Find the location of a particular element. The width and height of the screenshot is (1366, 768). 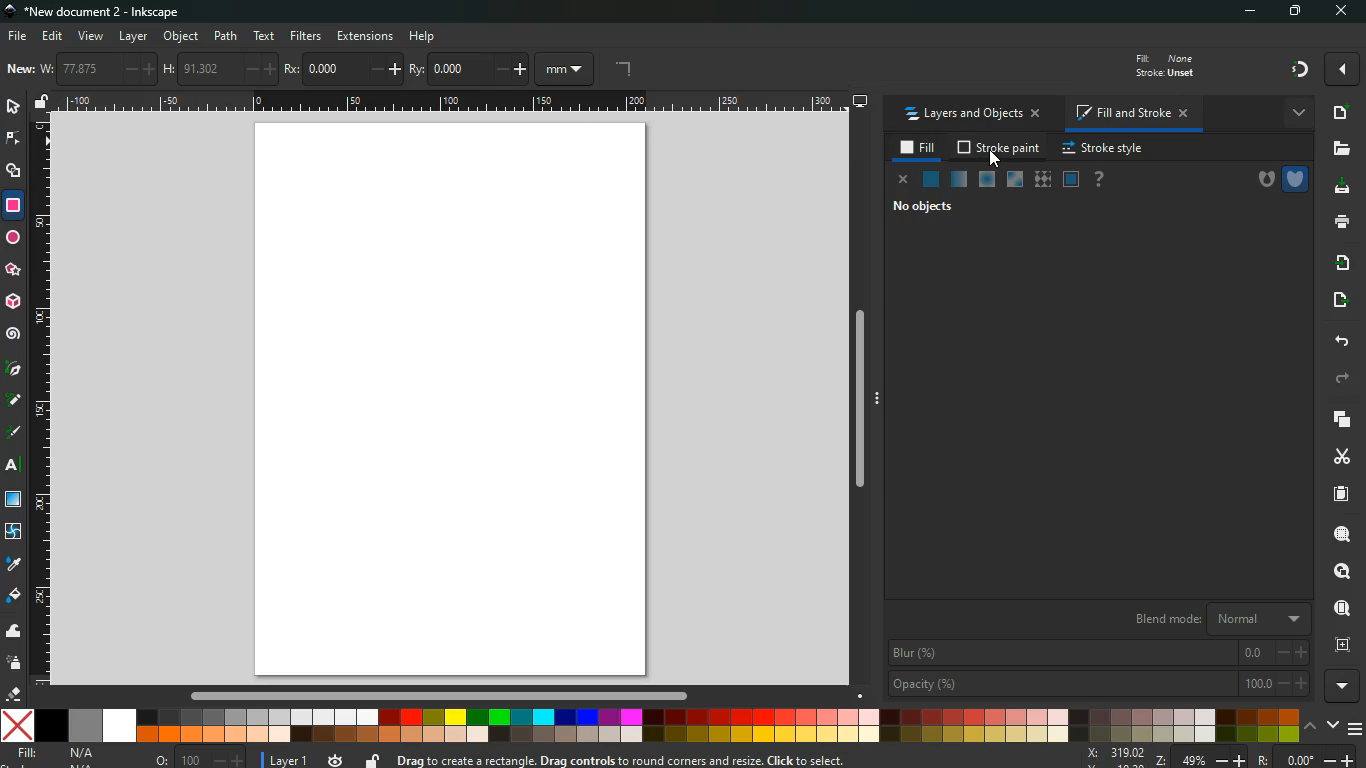

fill is located at coordinates (1177, 64).